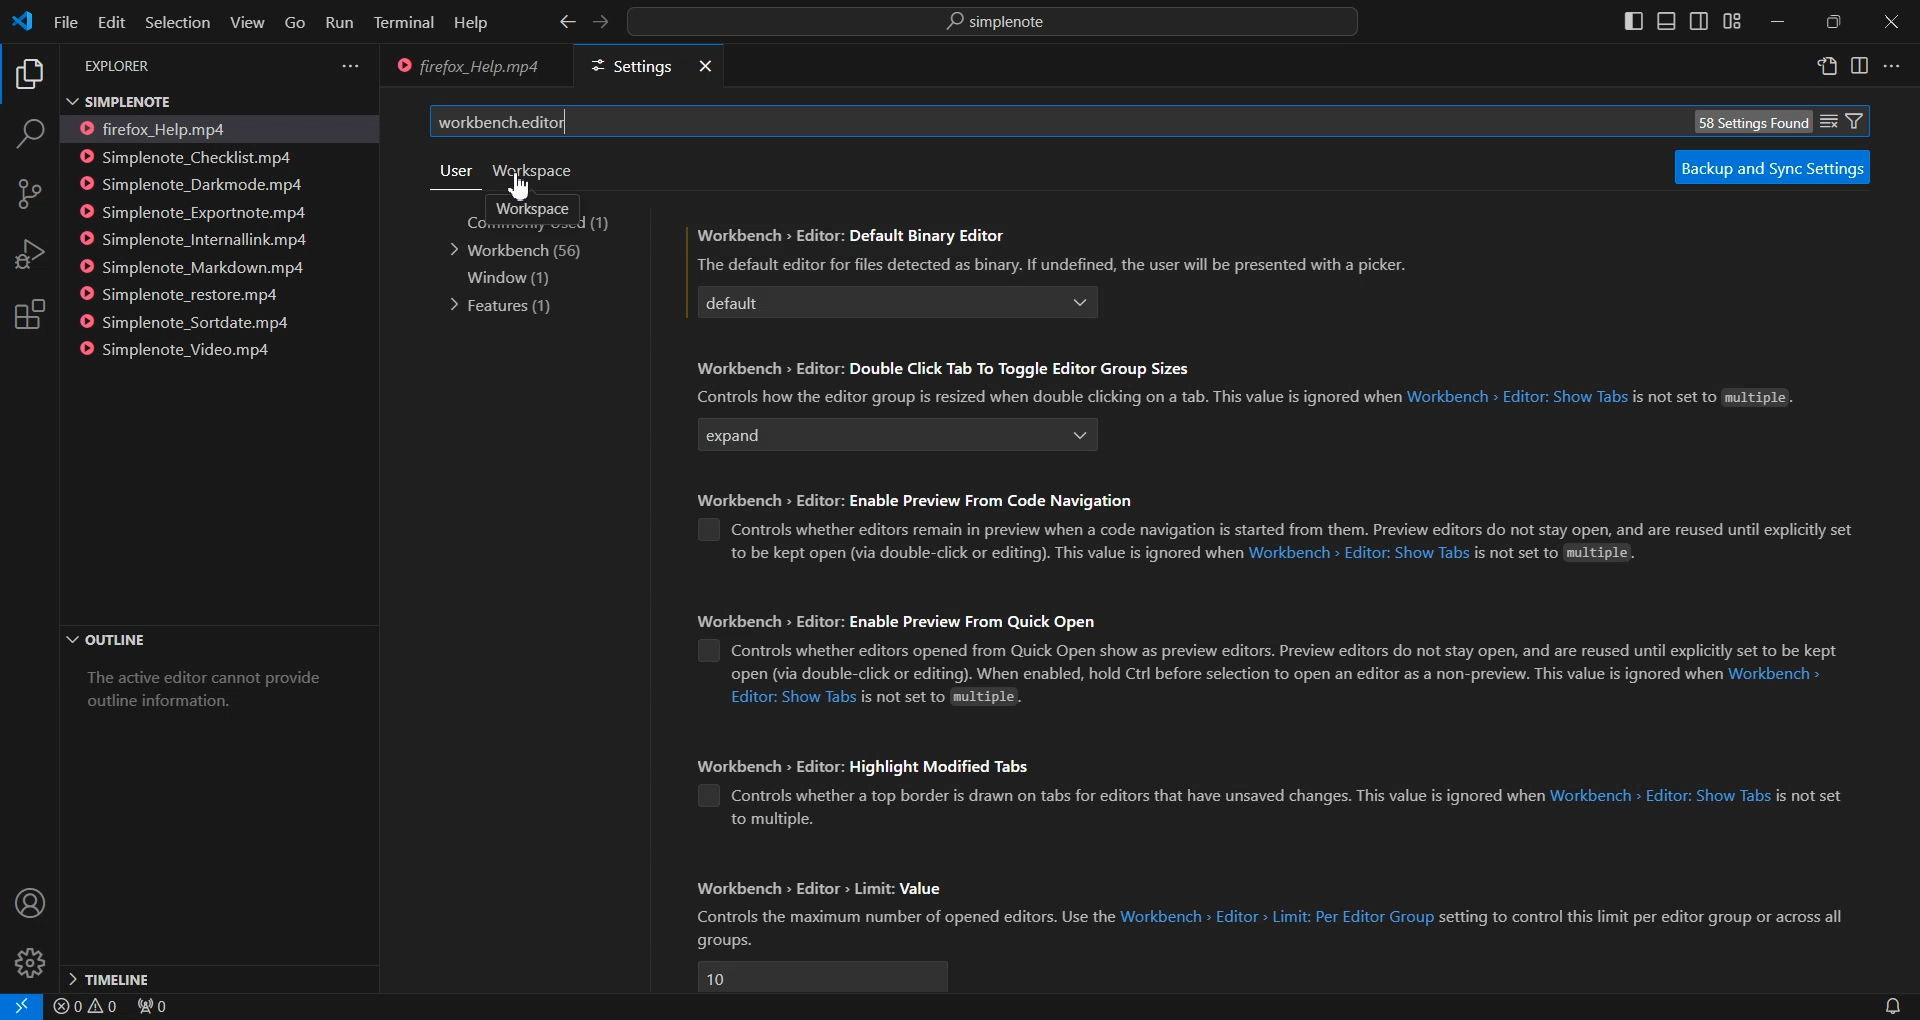 The image size is (1920, 1020). Describe the element at coordinates (1859, 66) in the screenshot. I see `Split editor right` at that location.